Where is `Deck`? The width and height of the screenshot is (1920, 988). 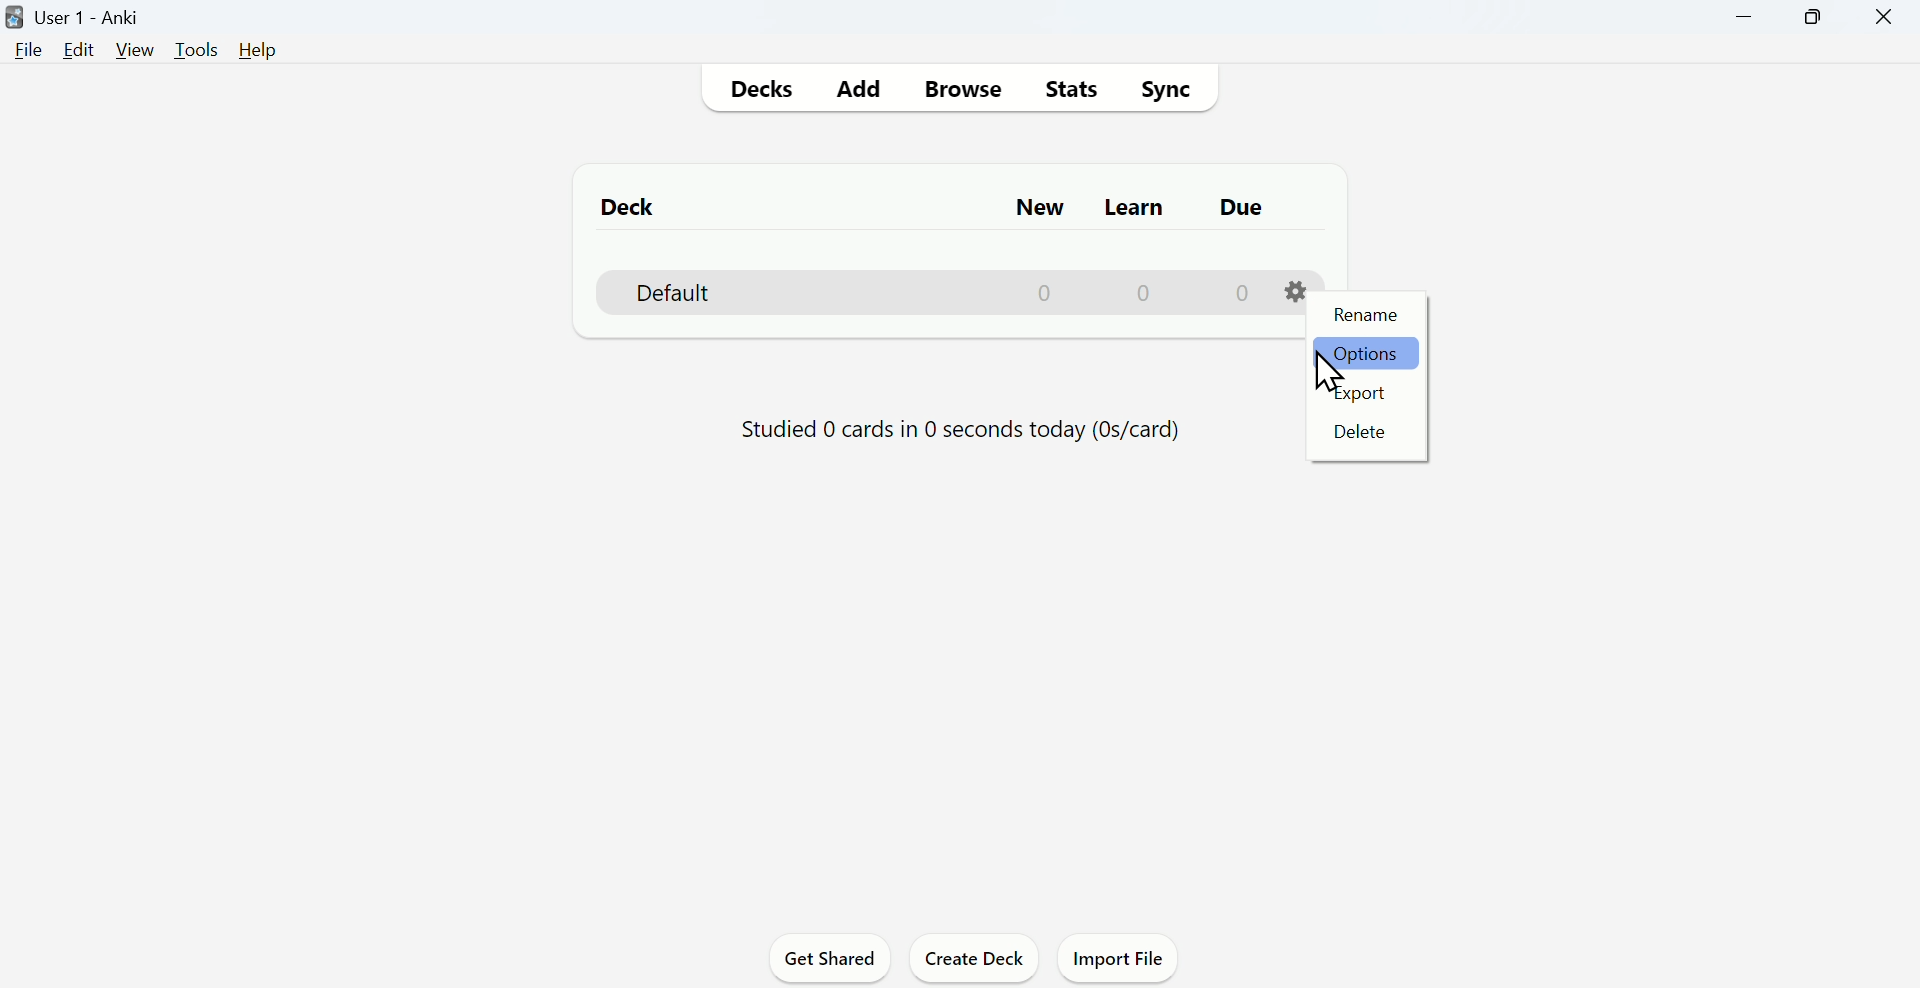 Deck is located at coordinates (635, 205).